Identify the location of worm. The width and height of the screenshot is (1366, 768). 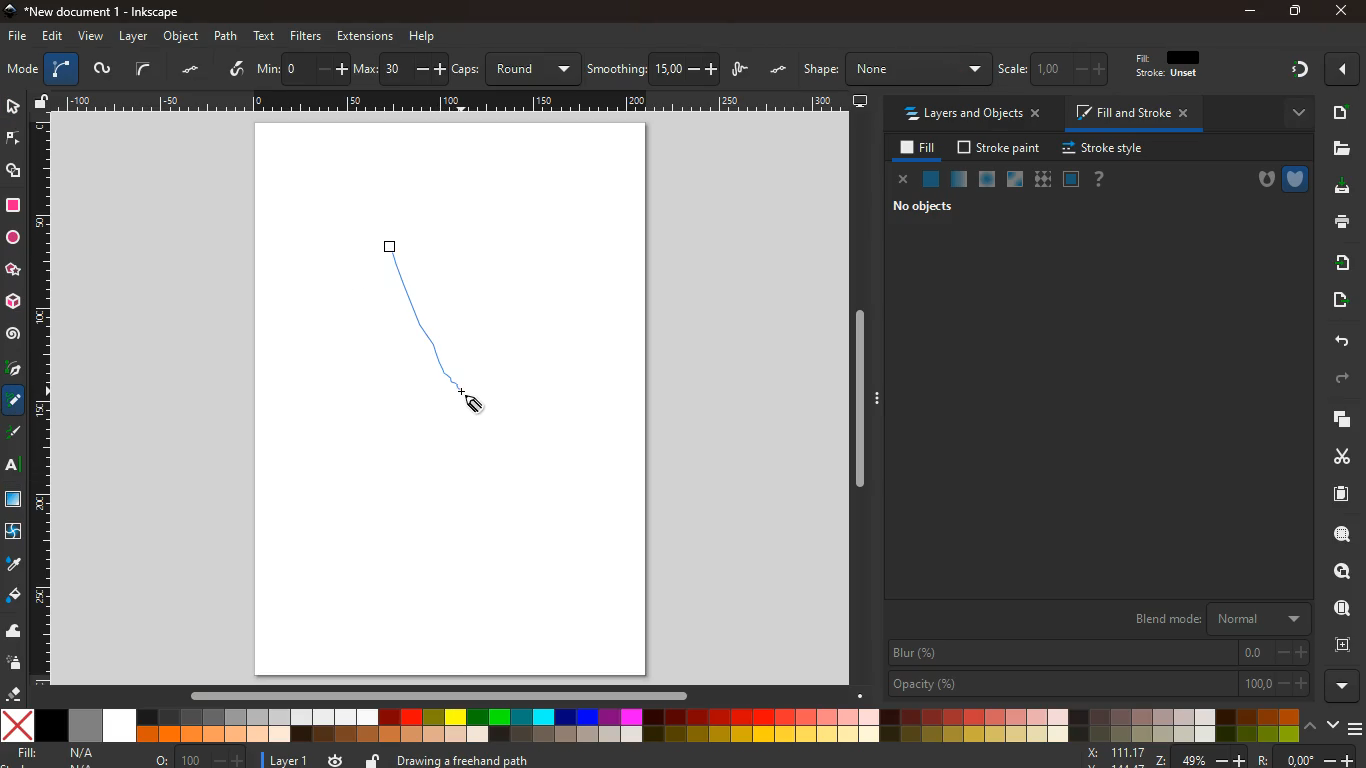
(101, 71).